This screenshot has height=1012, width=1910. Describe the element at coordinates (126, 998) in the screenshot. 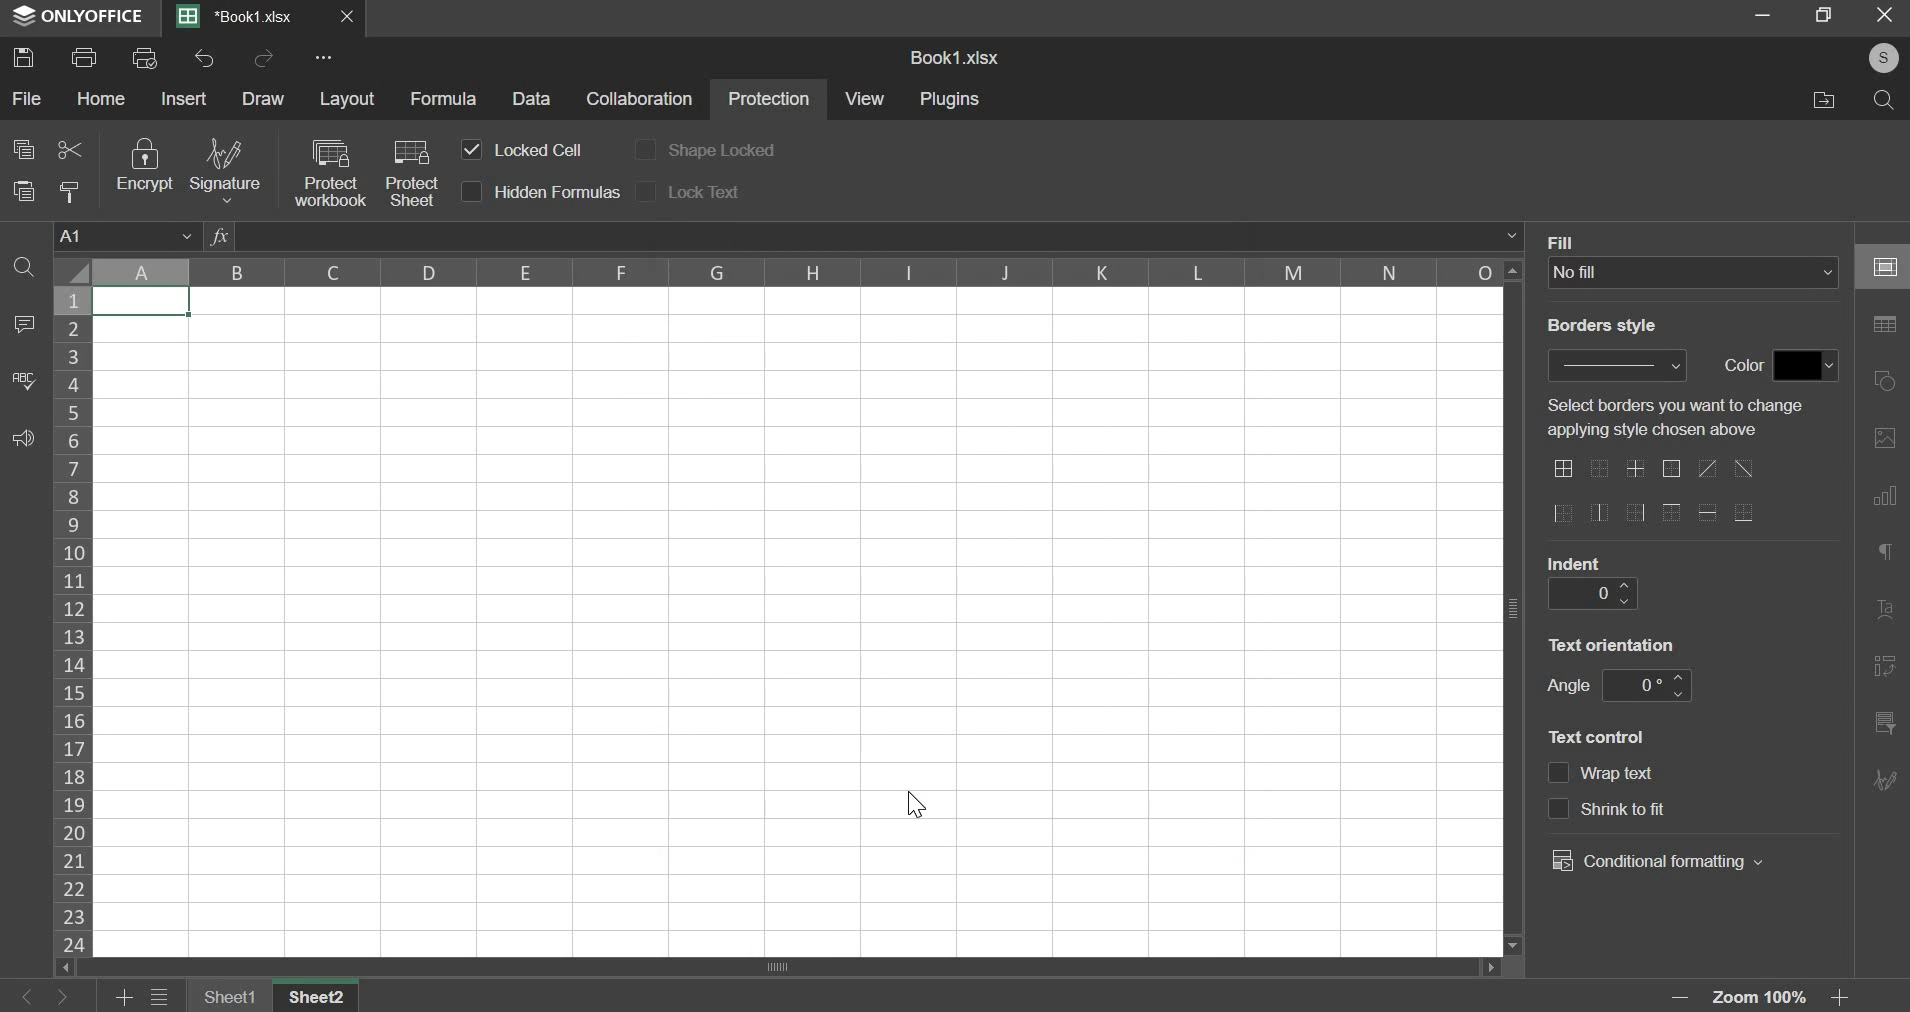

I see `add` at that location.